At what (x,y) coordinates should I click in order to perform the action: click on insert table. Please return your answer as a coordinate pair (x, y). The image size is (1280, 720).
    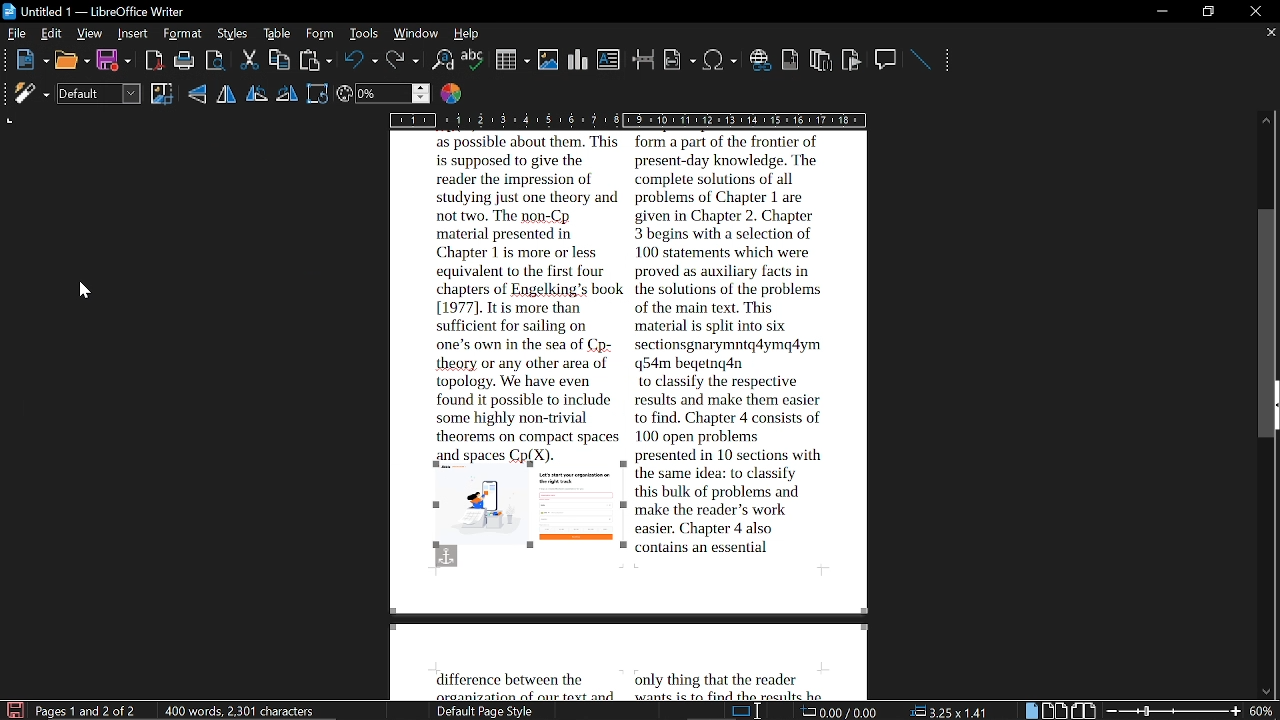
    Looking at the image, I should click on (510, 59).